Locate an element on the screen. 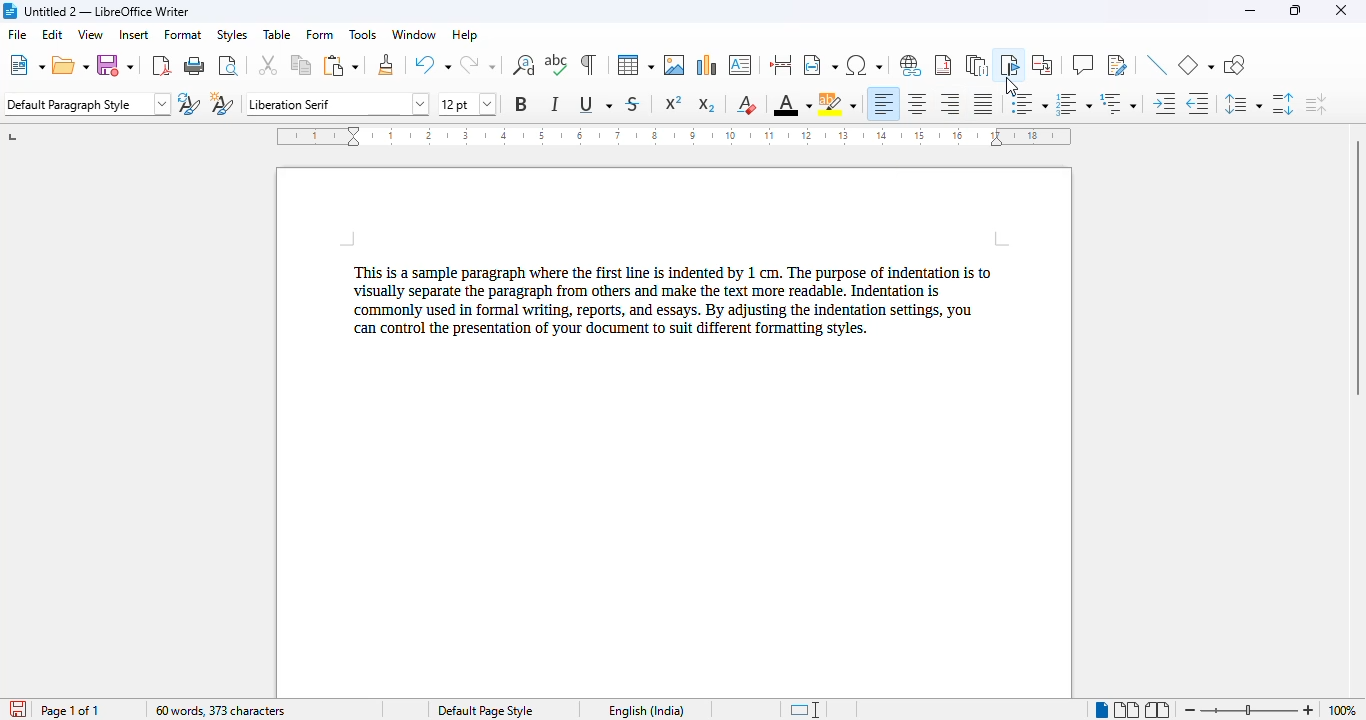 This screenshot has width=1366, height=720. subscript is located at coordinates (707, 105).